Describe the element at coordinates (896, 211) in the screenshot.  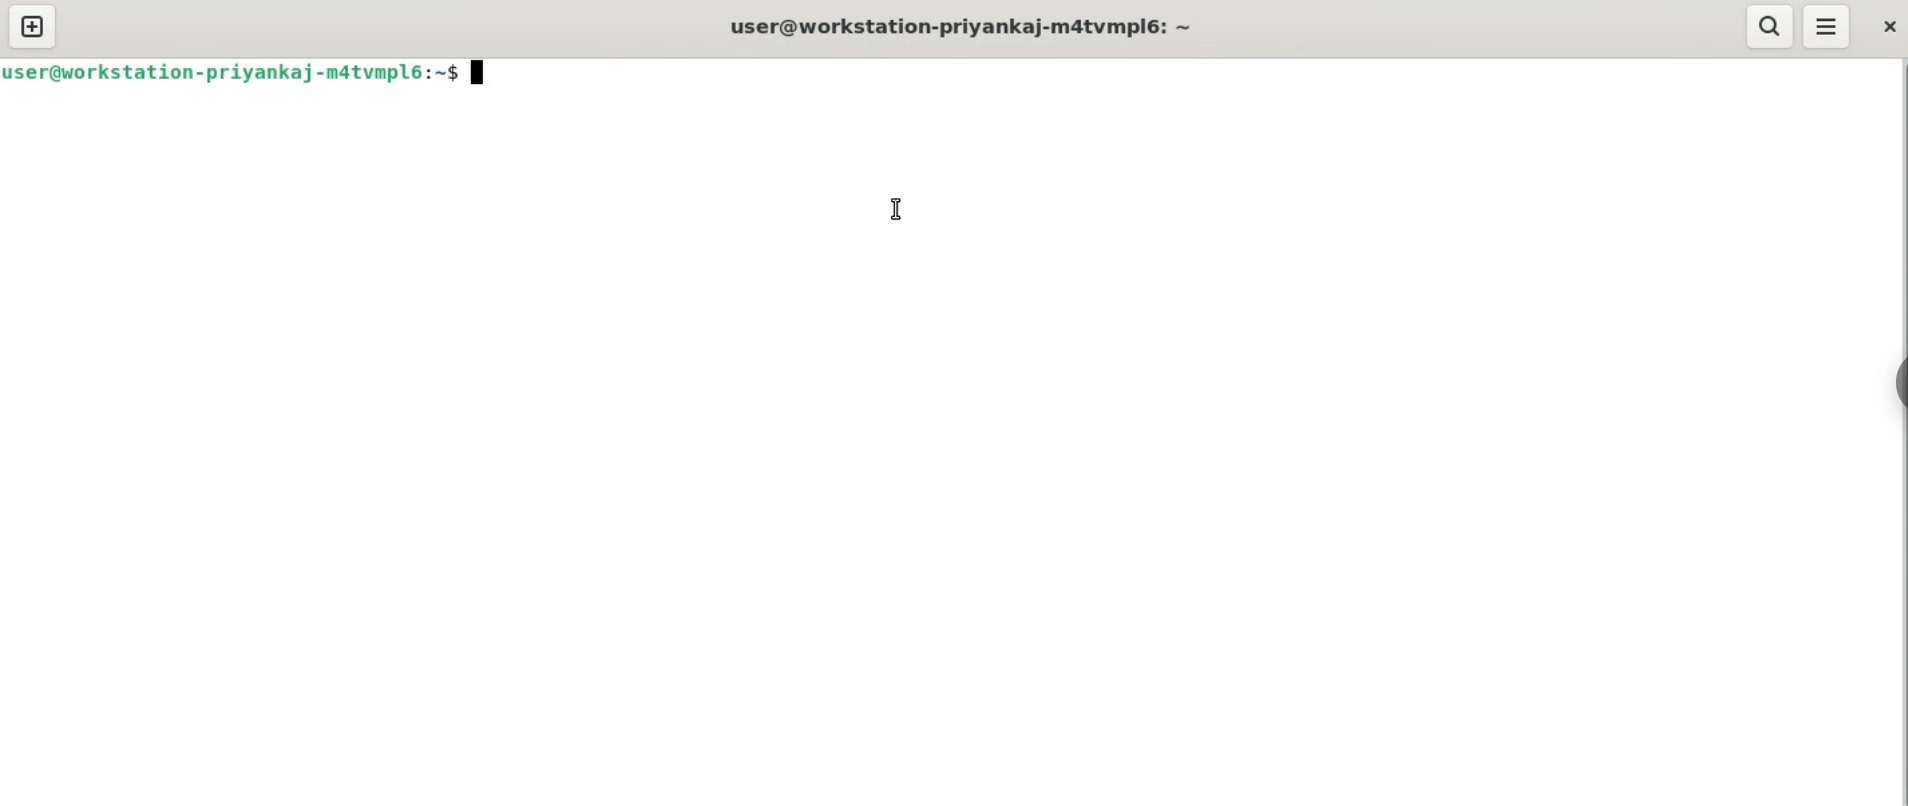
I see `cursor` at that location.